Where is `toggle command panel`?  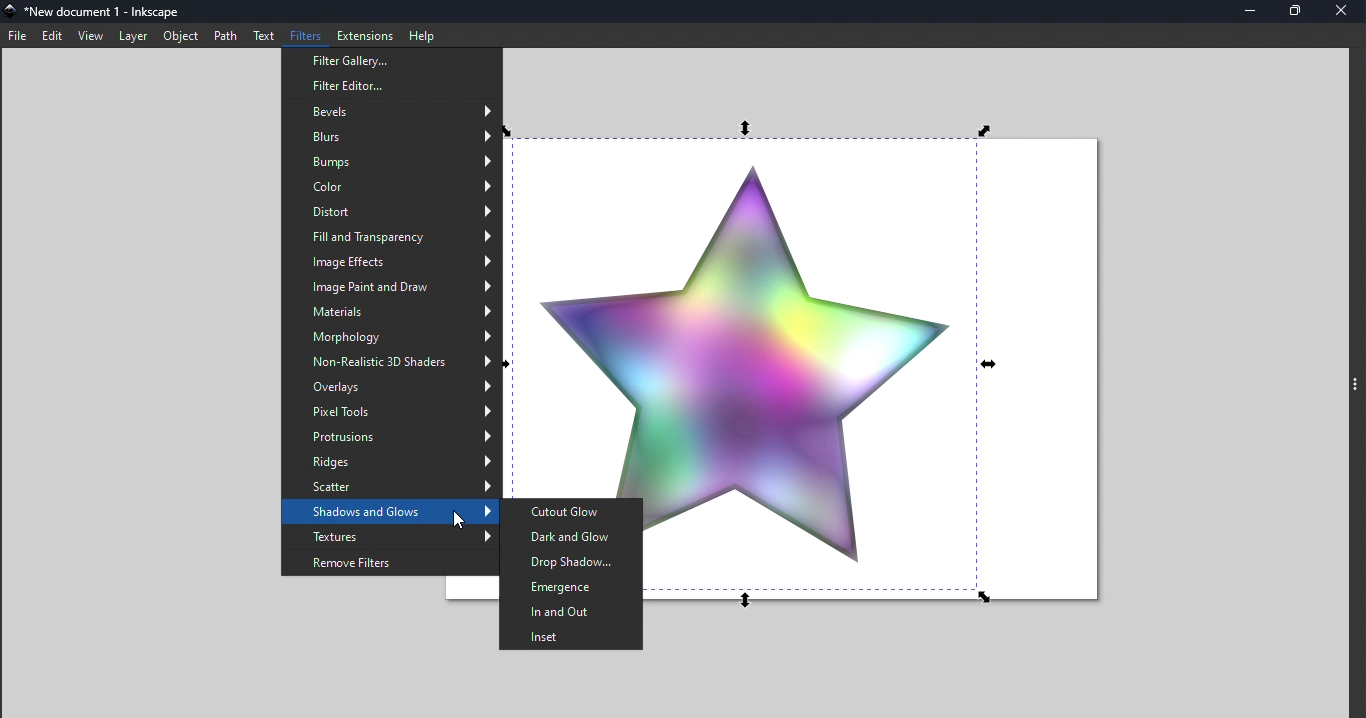
toggle command panel is located at coordinates (1354, 393).